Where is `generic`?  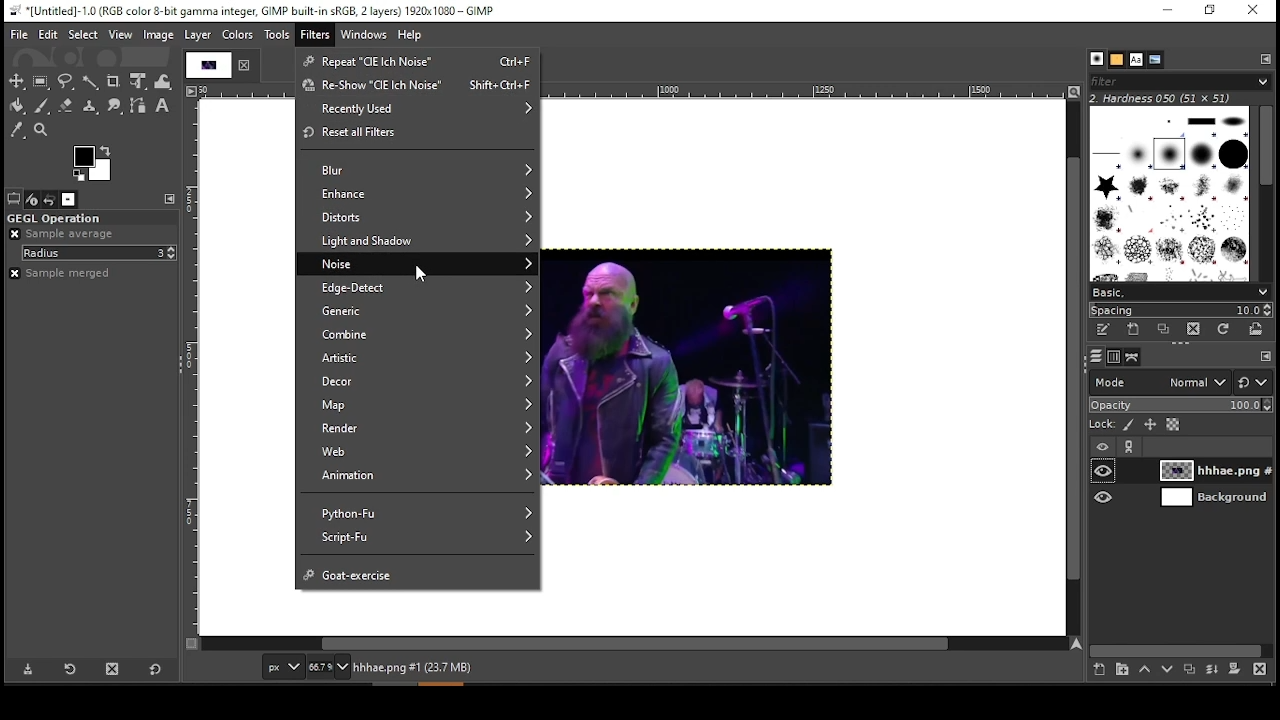
generic is located at coordinates (420, 312).